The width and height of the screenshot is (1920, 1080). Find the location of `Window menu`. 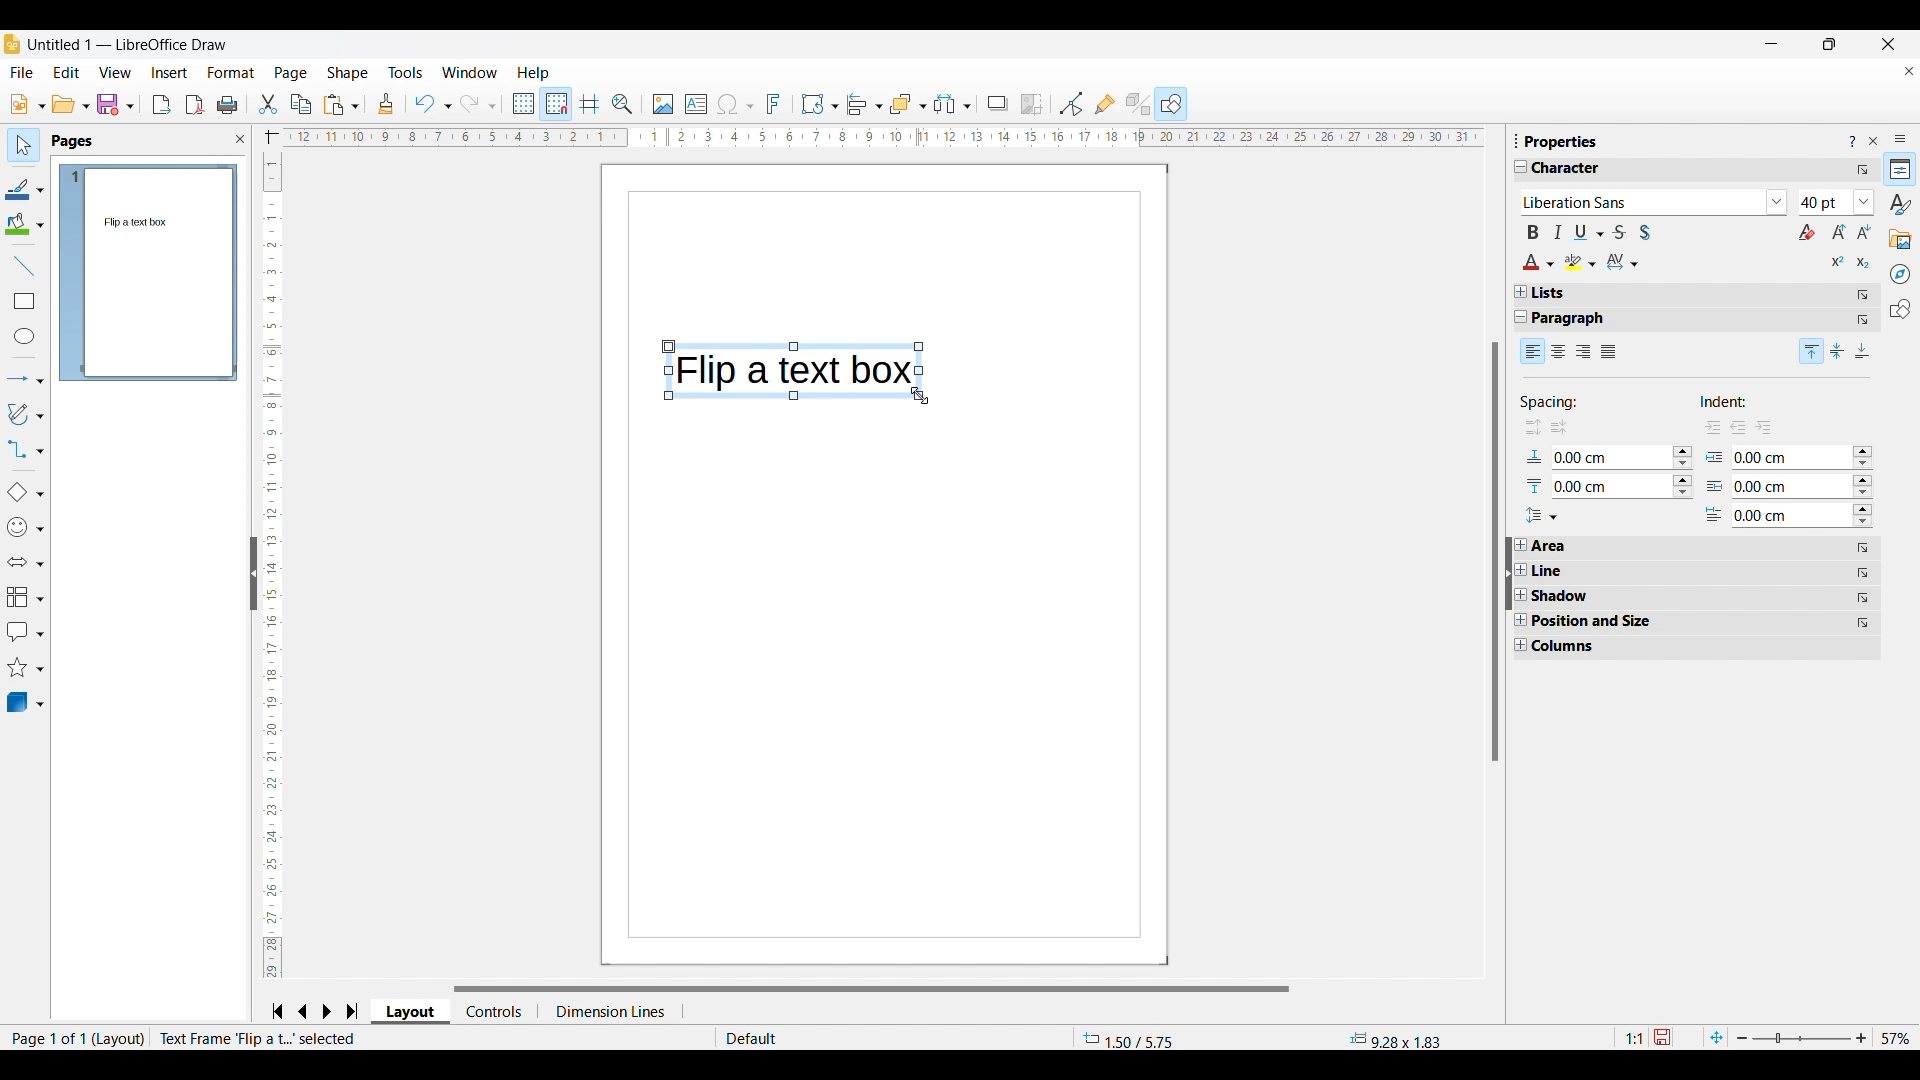

Window menu is located at coordinates (470, 72).